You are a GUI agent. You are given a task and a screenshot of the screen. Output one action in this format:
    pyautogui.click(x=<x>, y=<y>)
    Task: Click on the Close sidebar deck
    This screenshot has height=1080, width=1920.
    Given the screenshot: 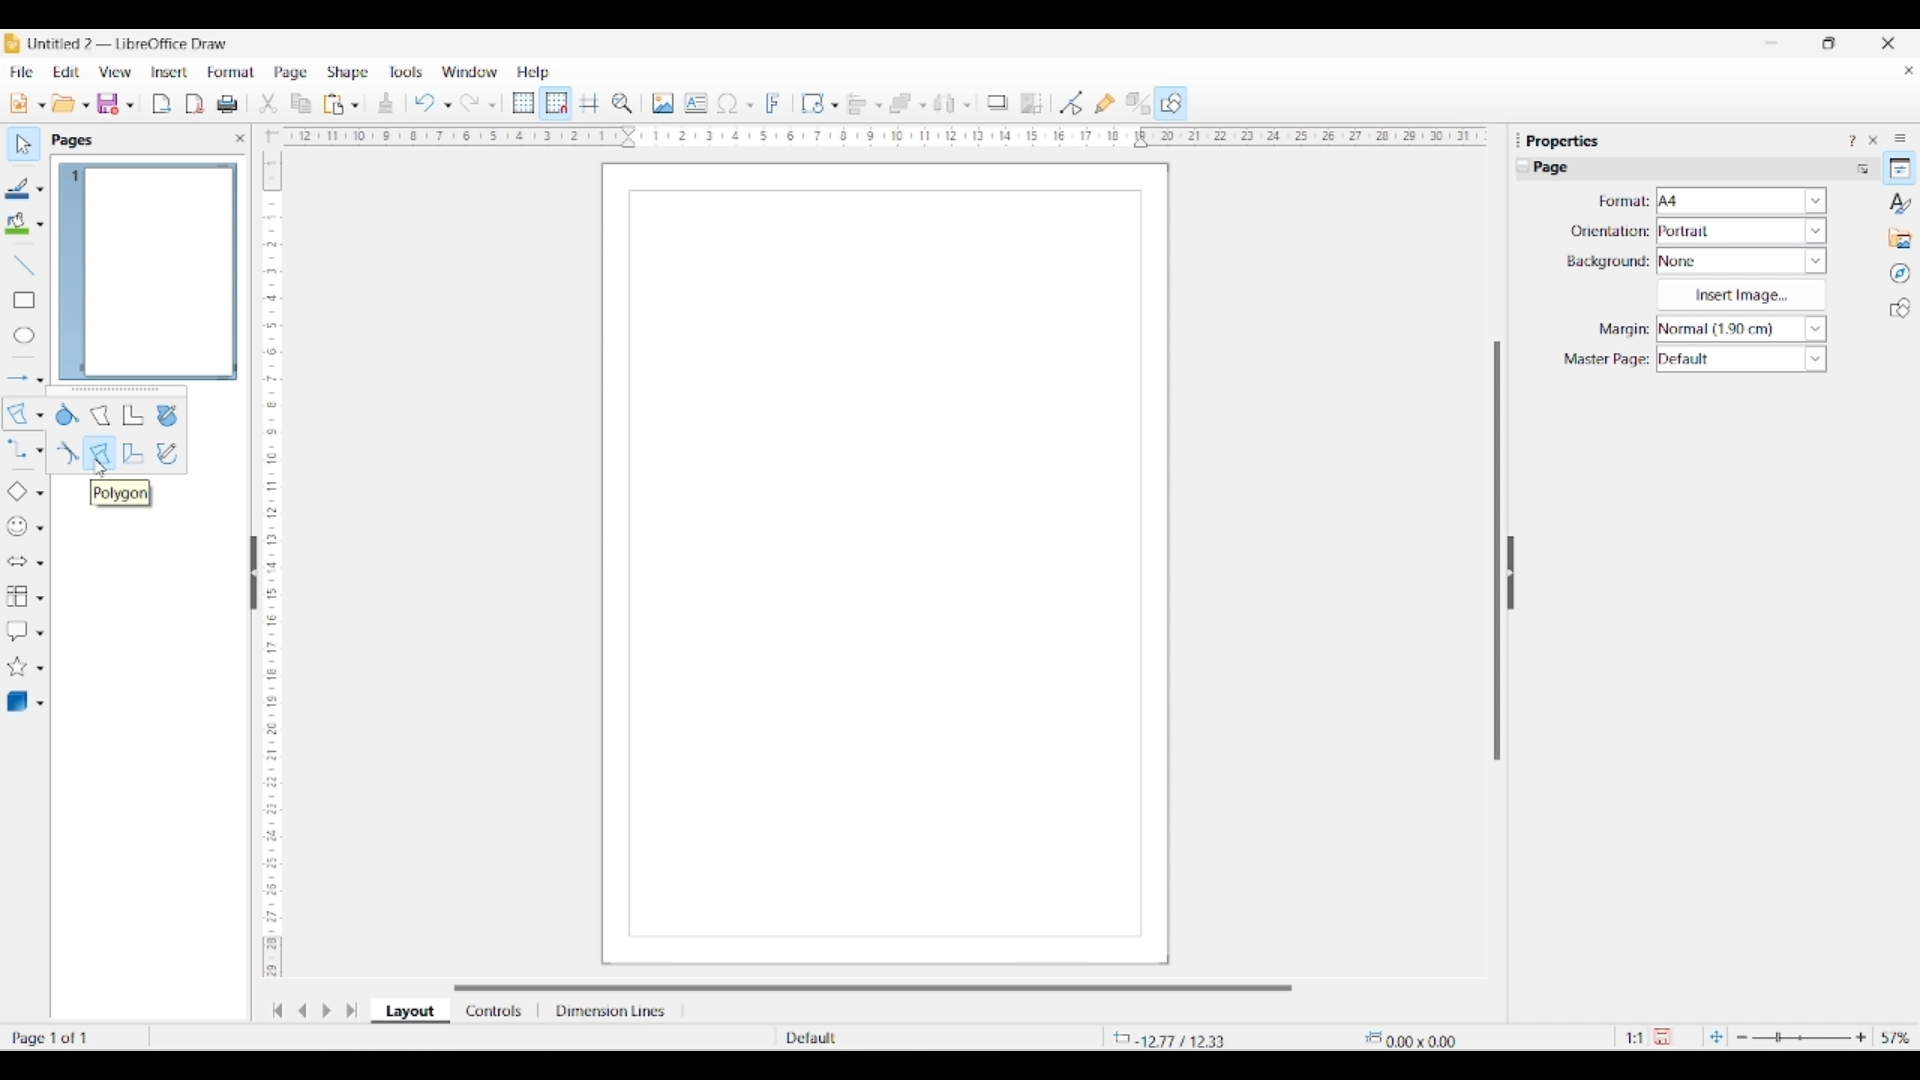 What is the action you would take?
    pyautogui.click(x=1873, y=140)
    